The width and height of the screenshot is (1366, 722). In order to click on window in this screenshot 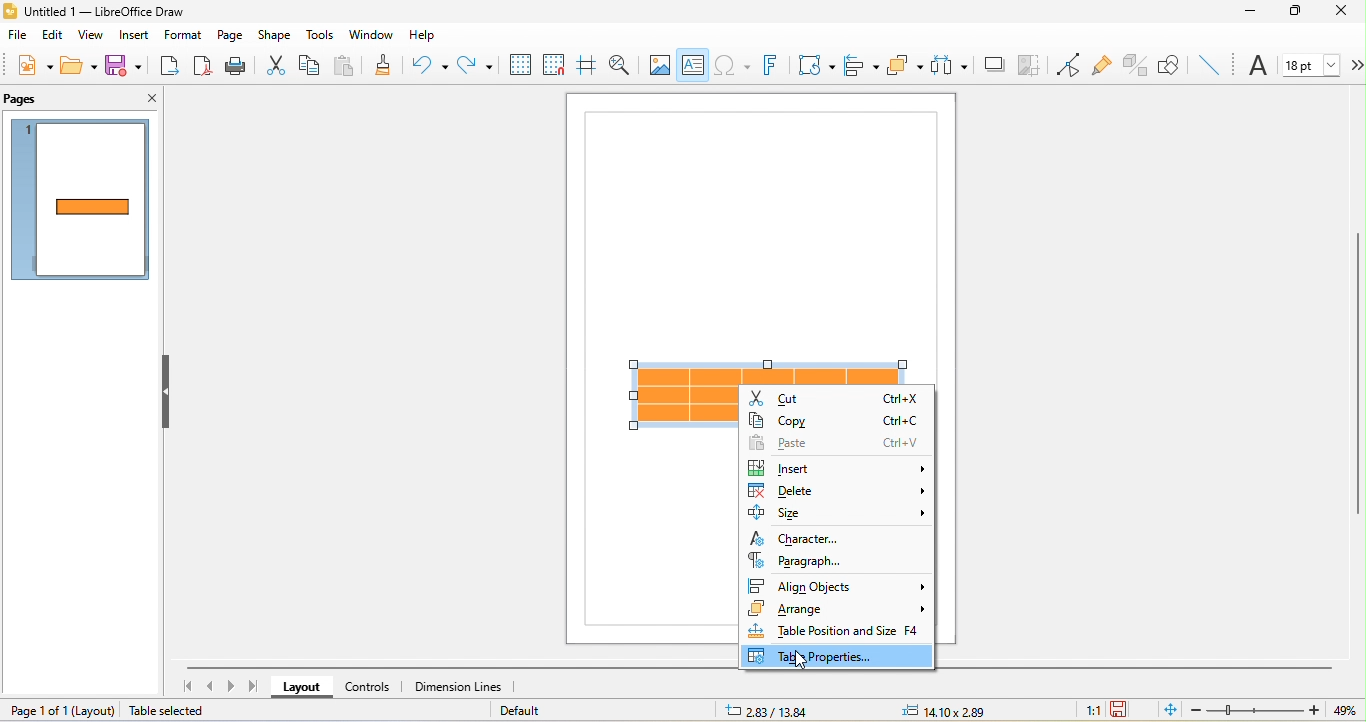, I will do `click(368, 33)`.